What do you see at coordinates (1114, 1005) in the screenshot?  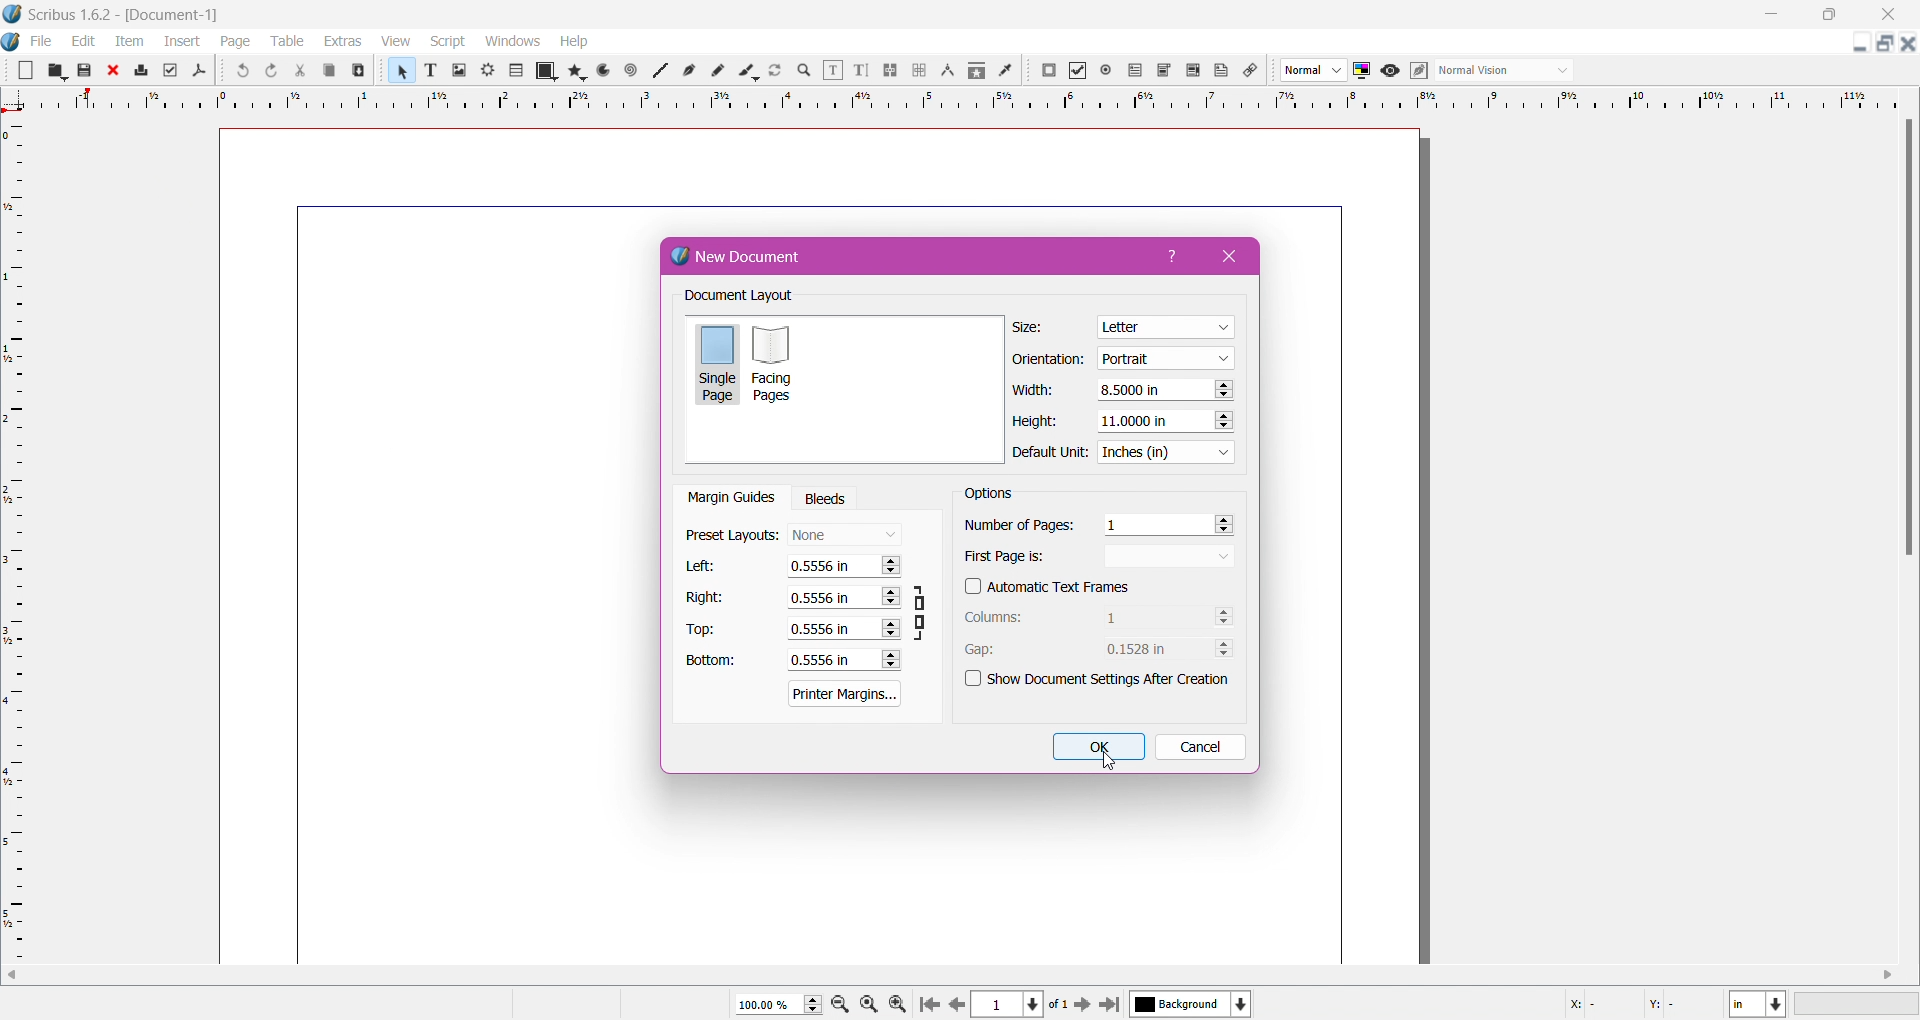 I see `end` at bounding box center [1114, 1005].